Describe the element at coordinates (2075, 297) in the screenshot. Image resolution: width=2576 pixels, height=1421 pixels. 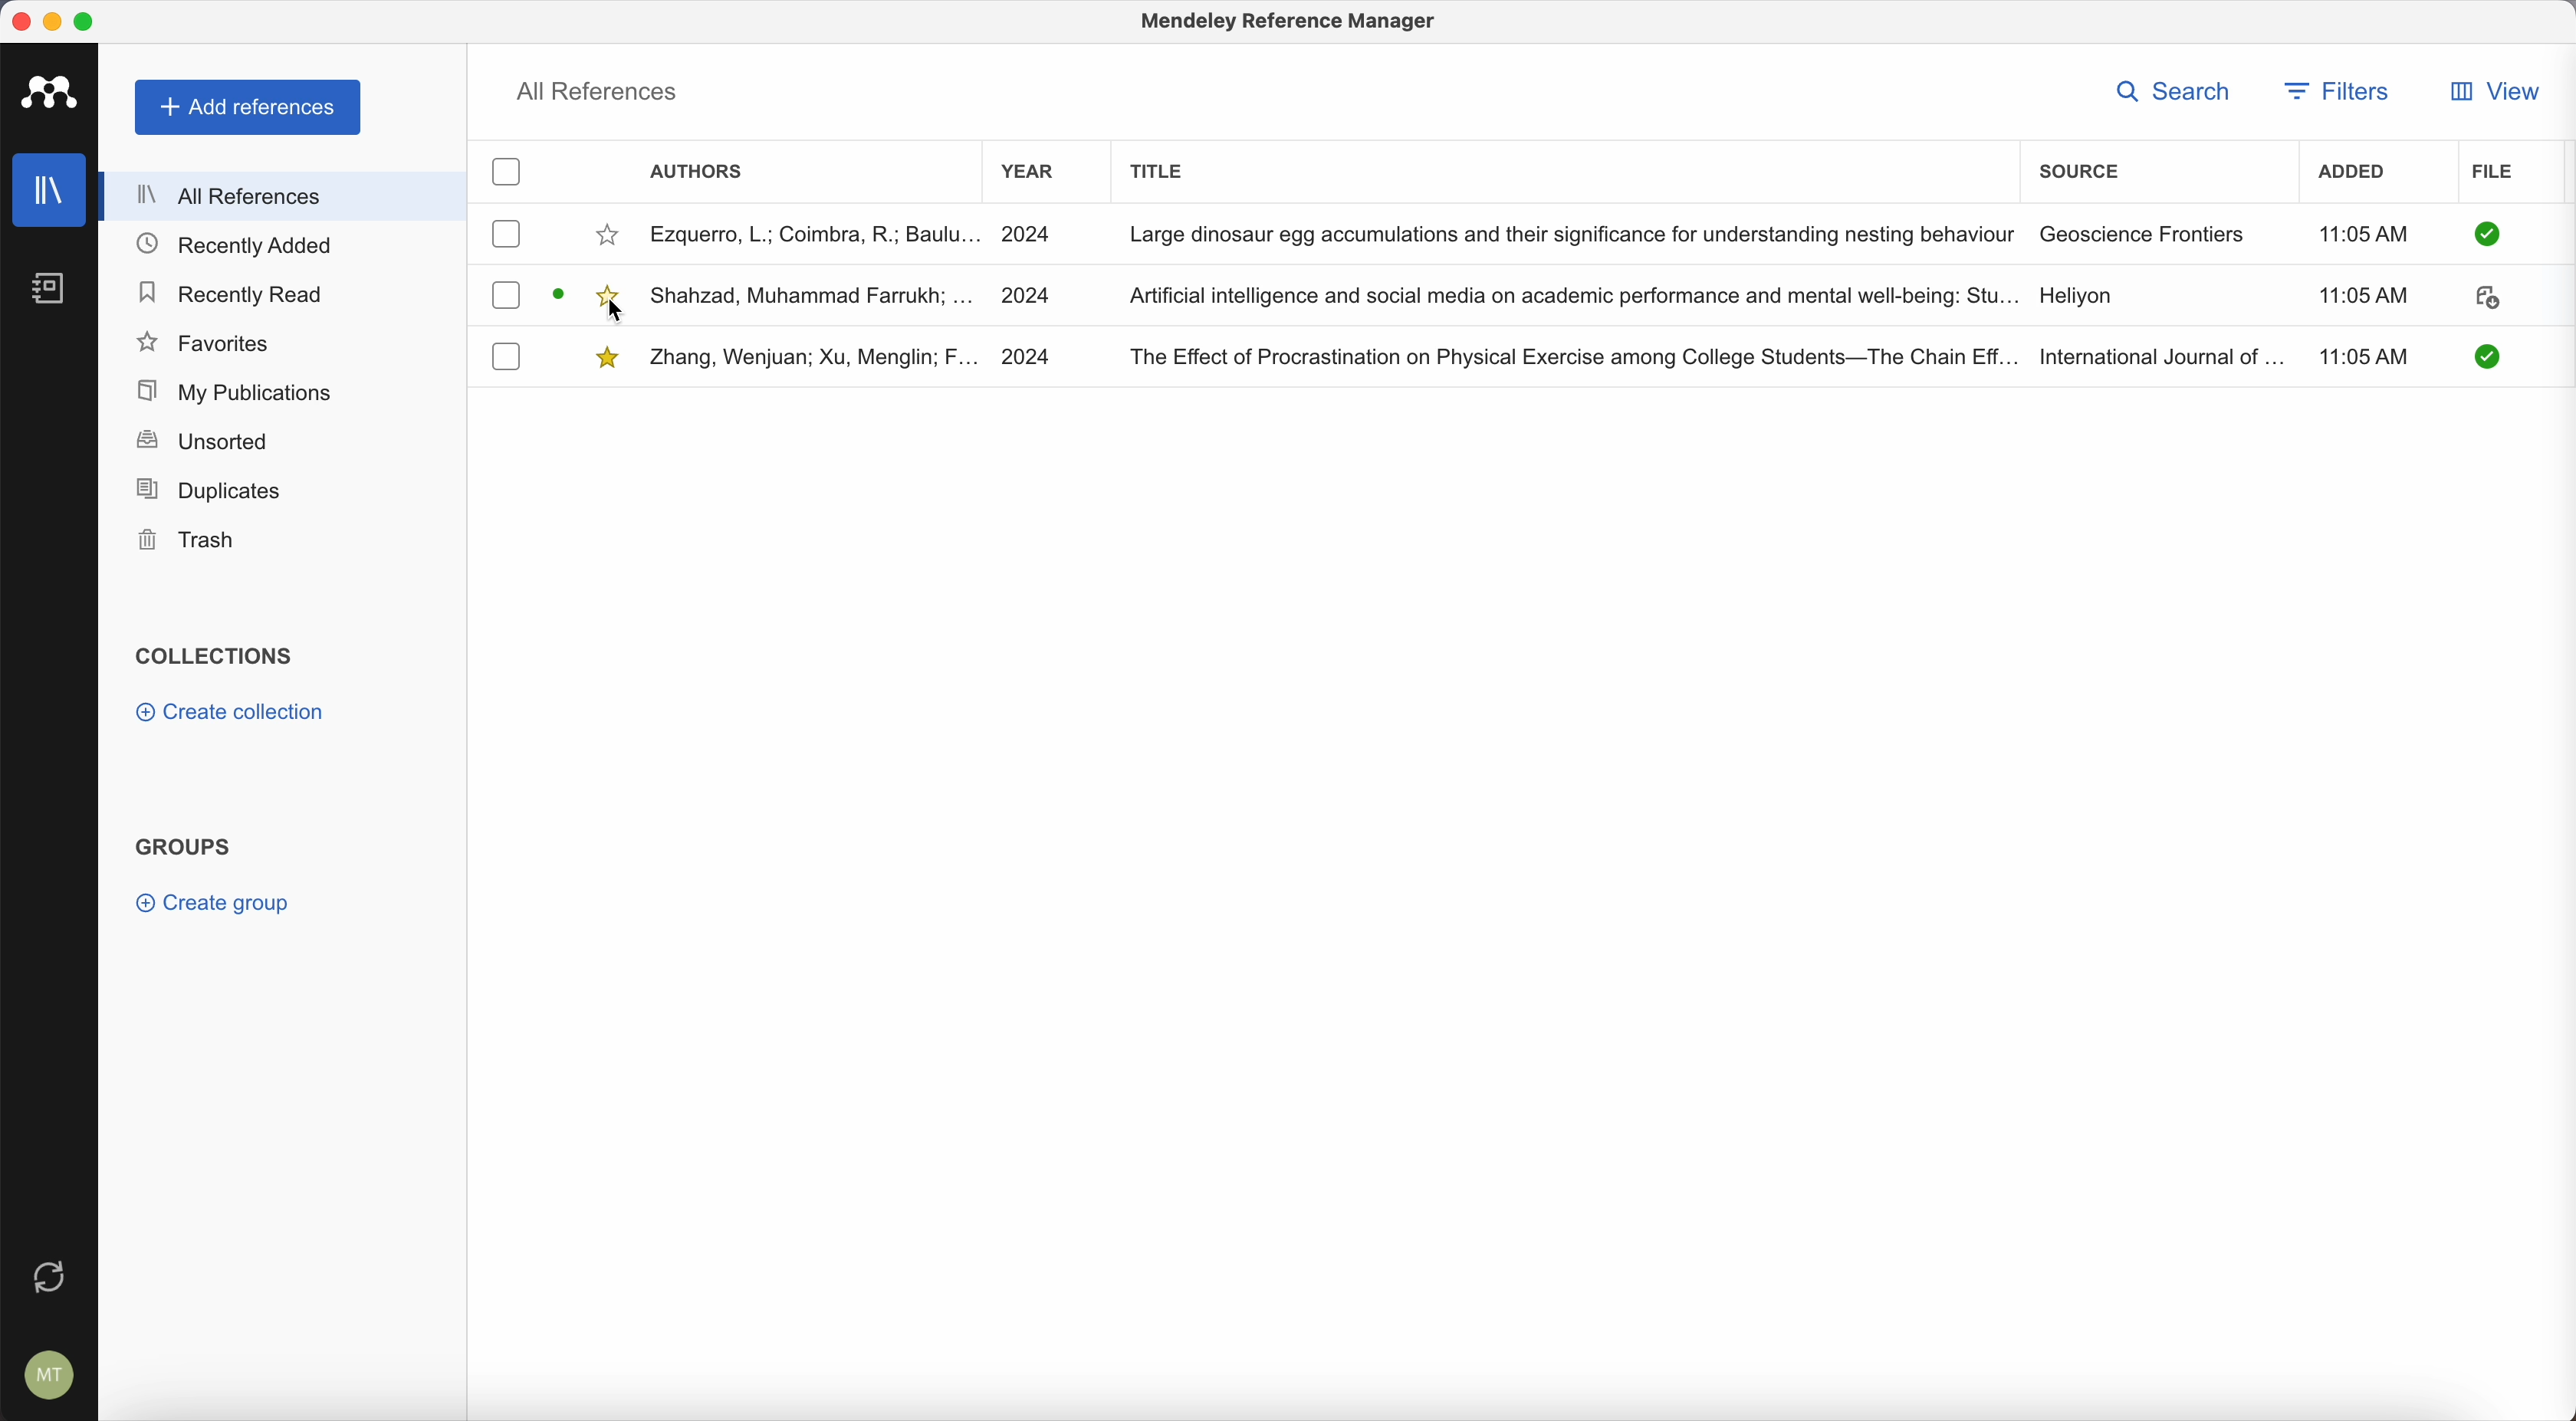
I see `Heliyon` at that location.